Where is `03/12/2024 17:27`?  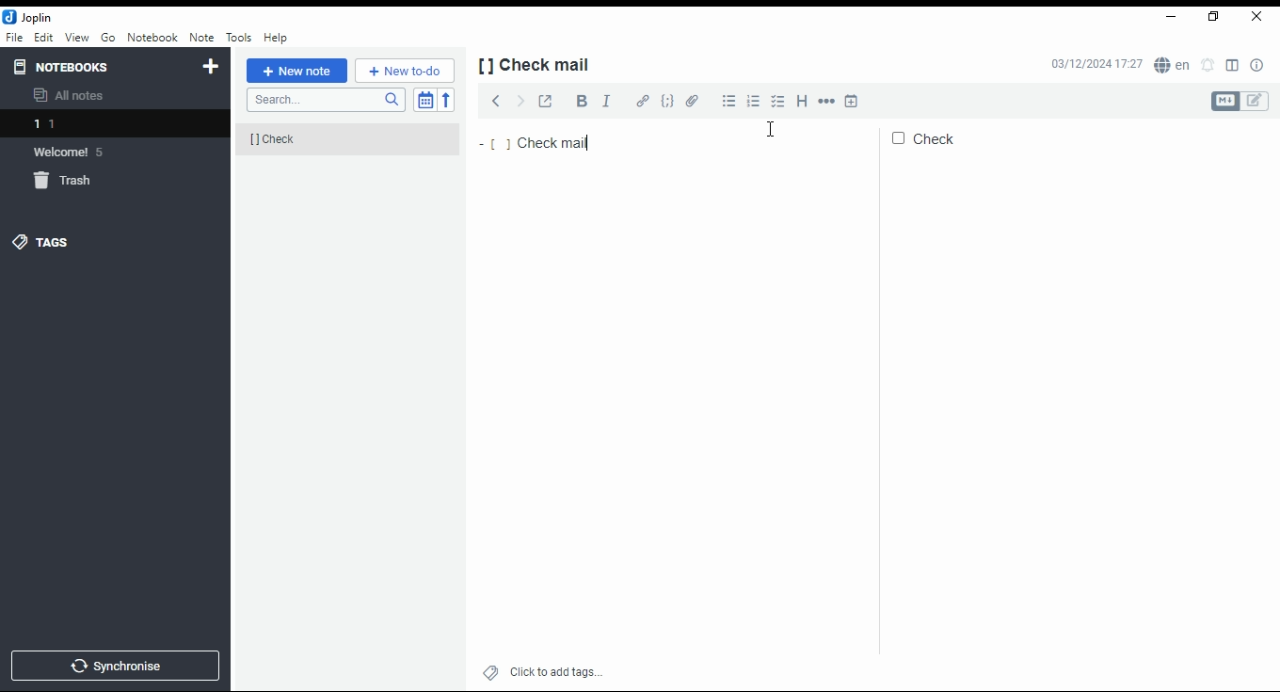 03/12/2024 17:27 is located at coordinates (1096, 64).